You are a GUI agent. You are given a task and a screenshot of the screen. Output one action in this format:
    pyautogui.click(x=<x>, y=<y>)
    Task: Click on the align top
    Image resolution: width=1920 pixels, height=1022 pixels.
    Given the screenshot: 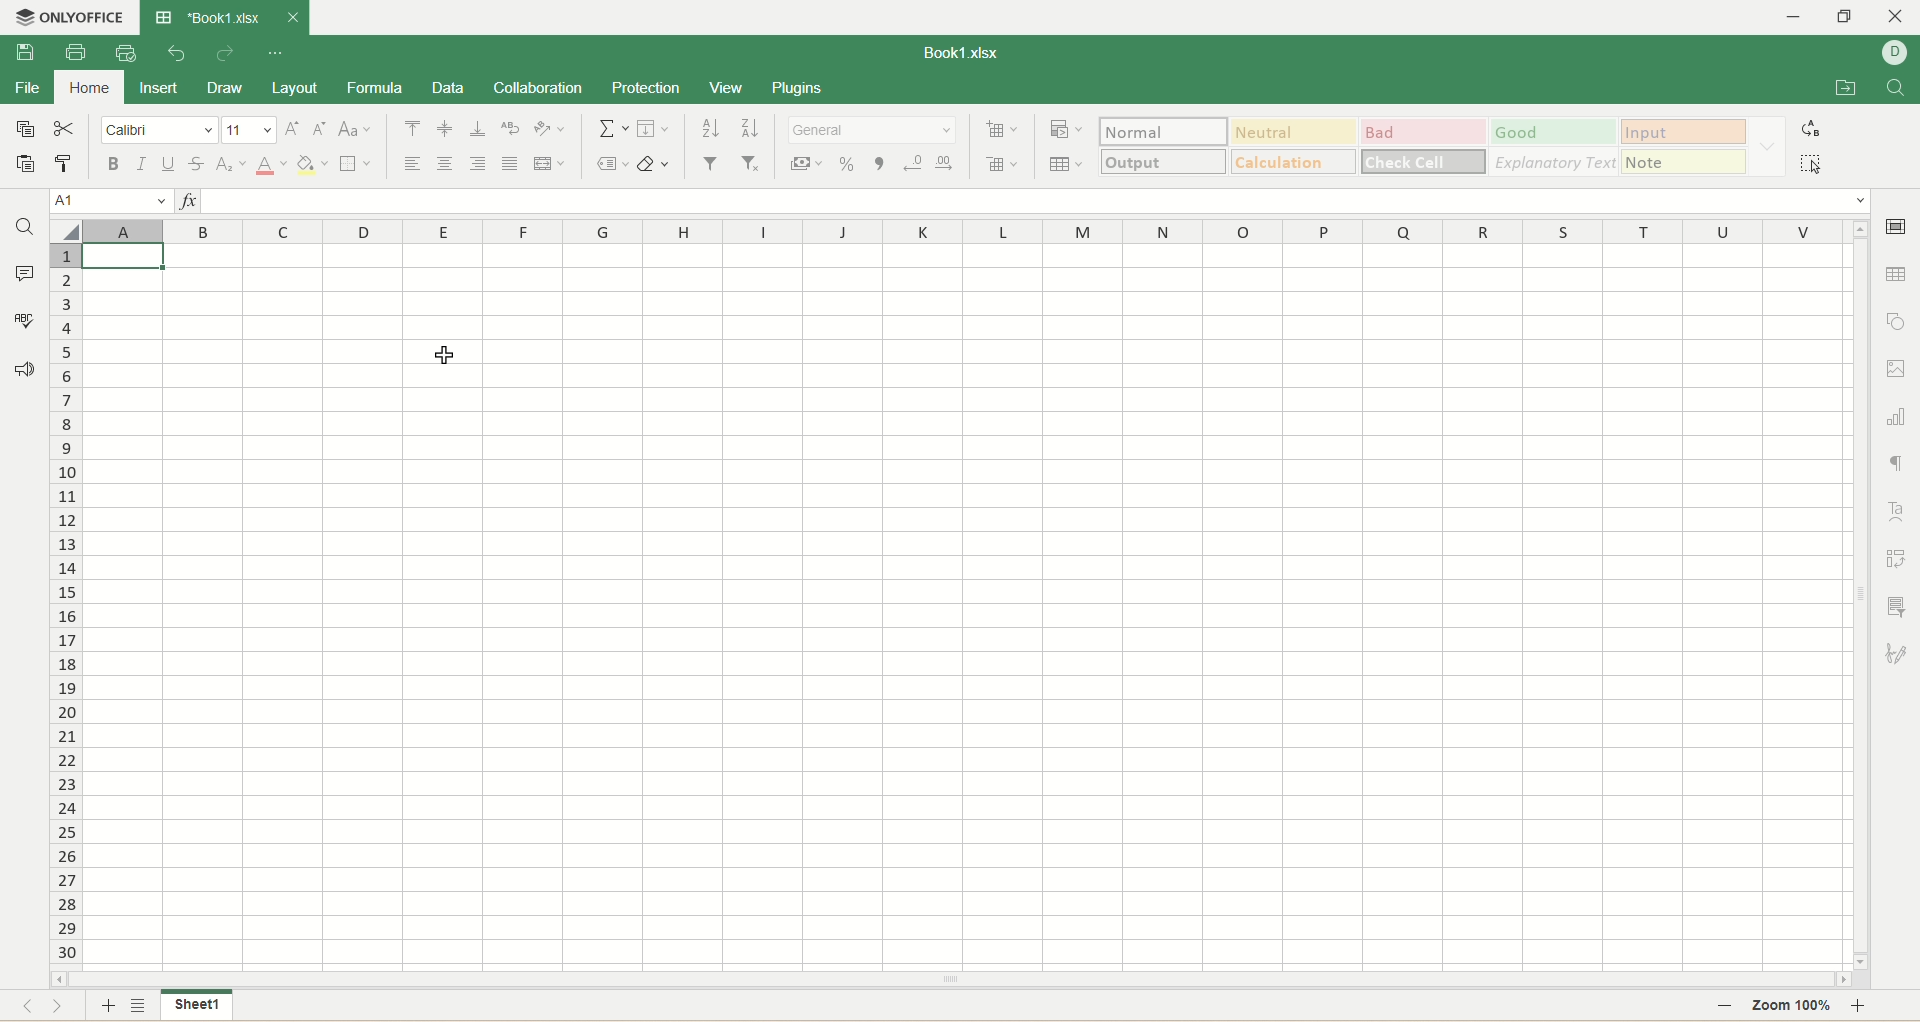 What is the action you would take?
    pyautogui.click(x=414, y=128)
    